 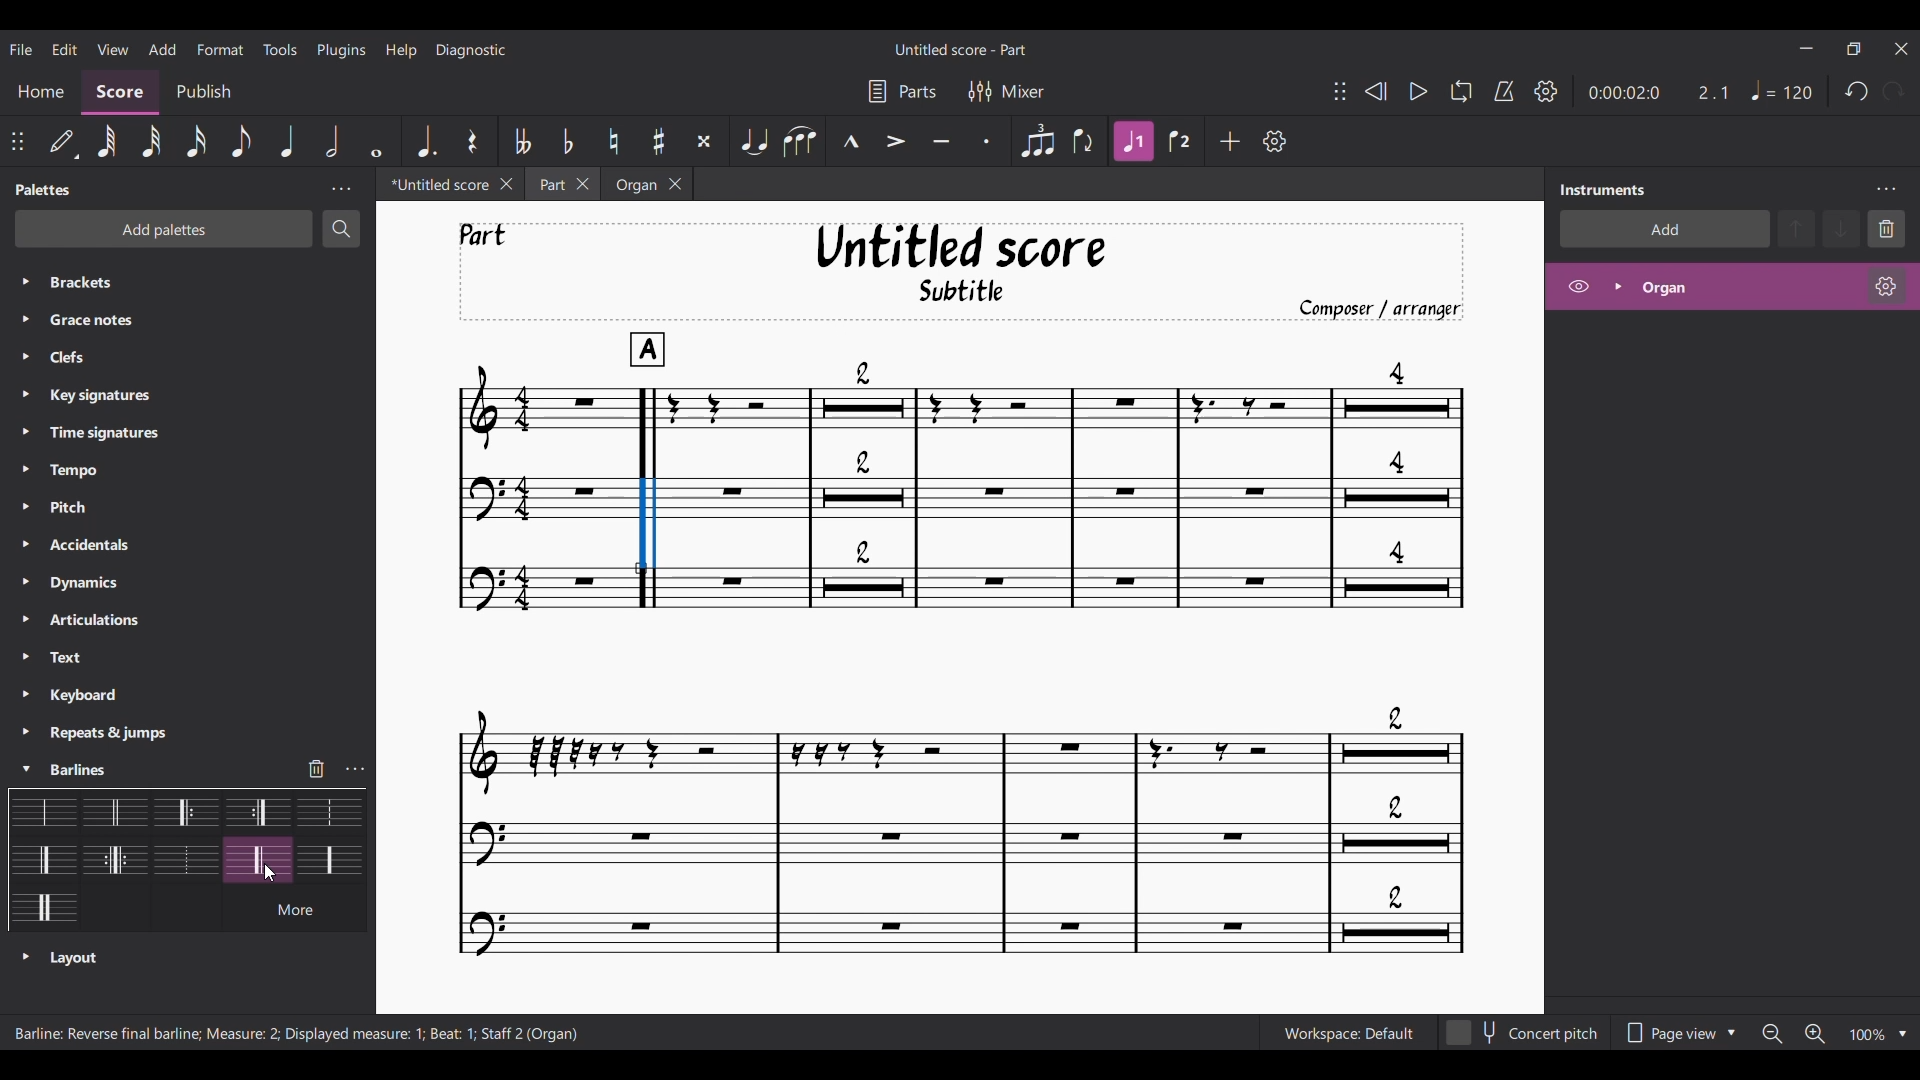 I want to click on View menu, so click(x=113, y=48).